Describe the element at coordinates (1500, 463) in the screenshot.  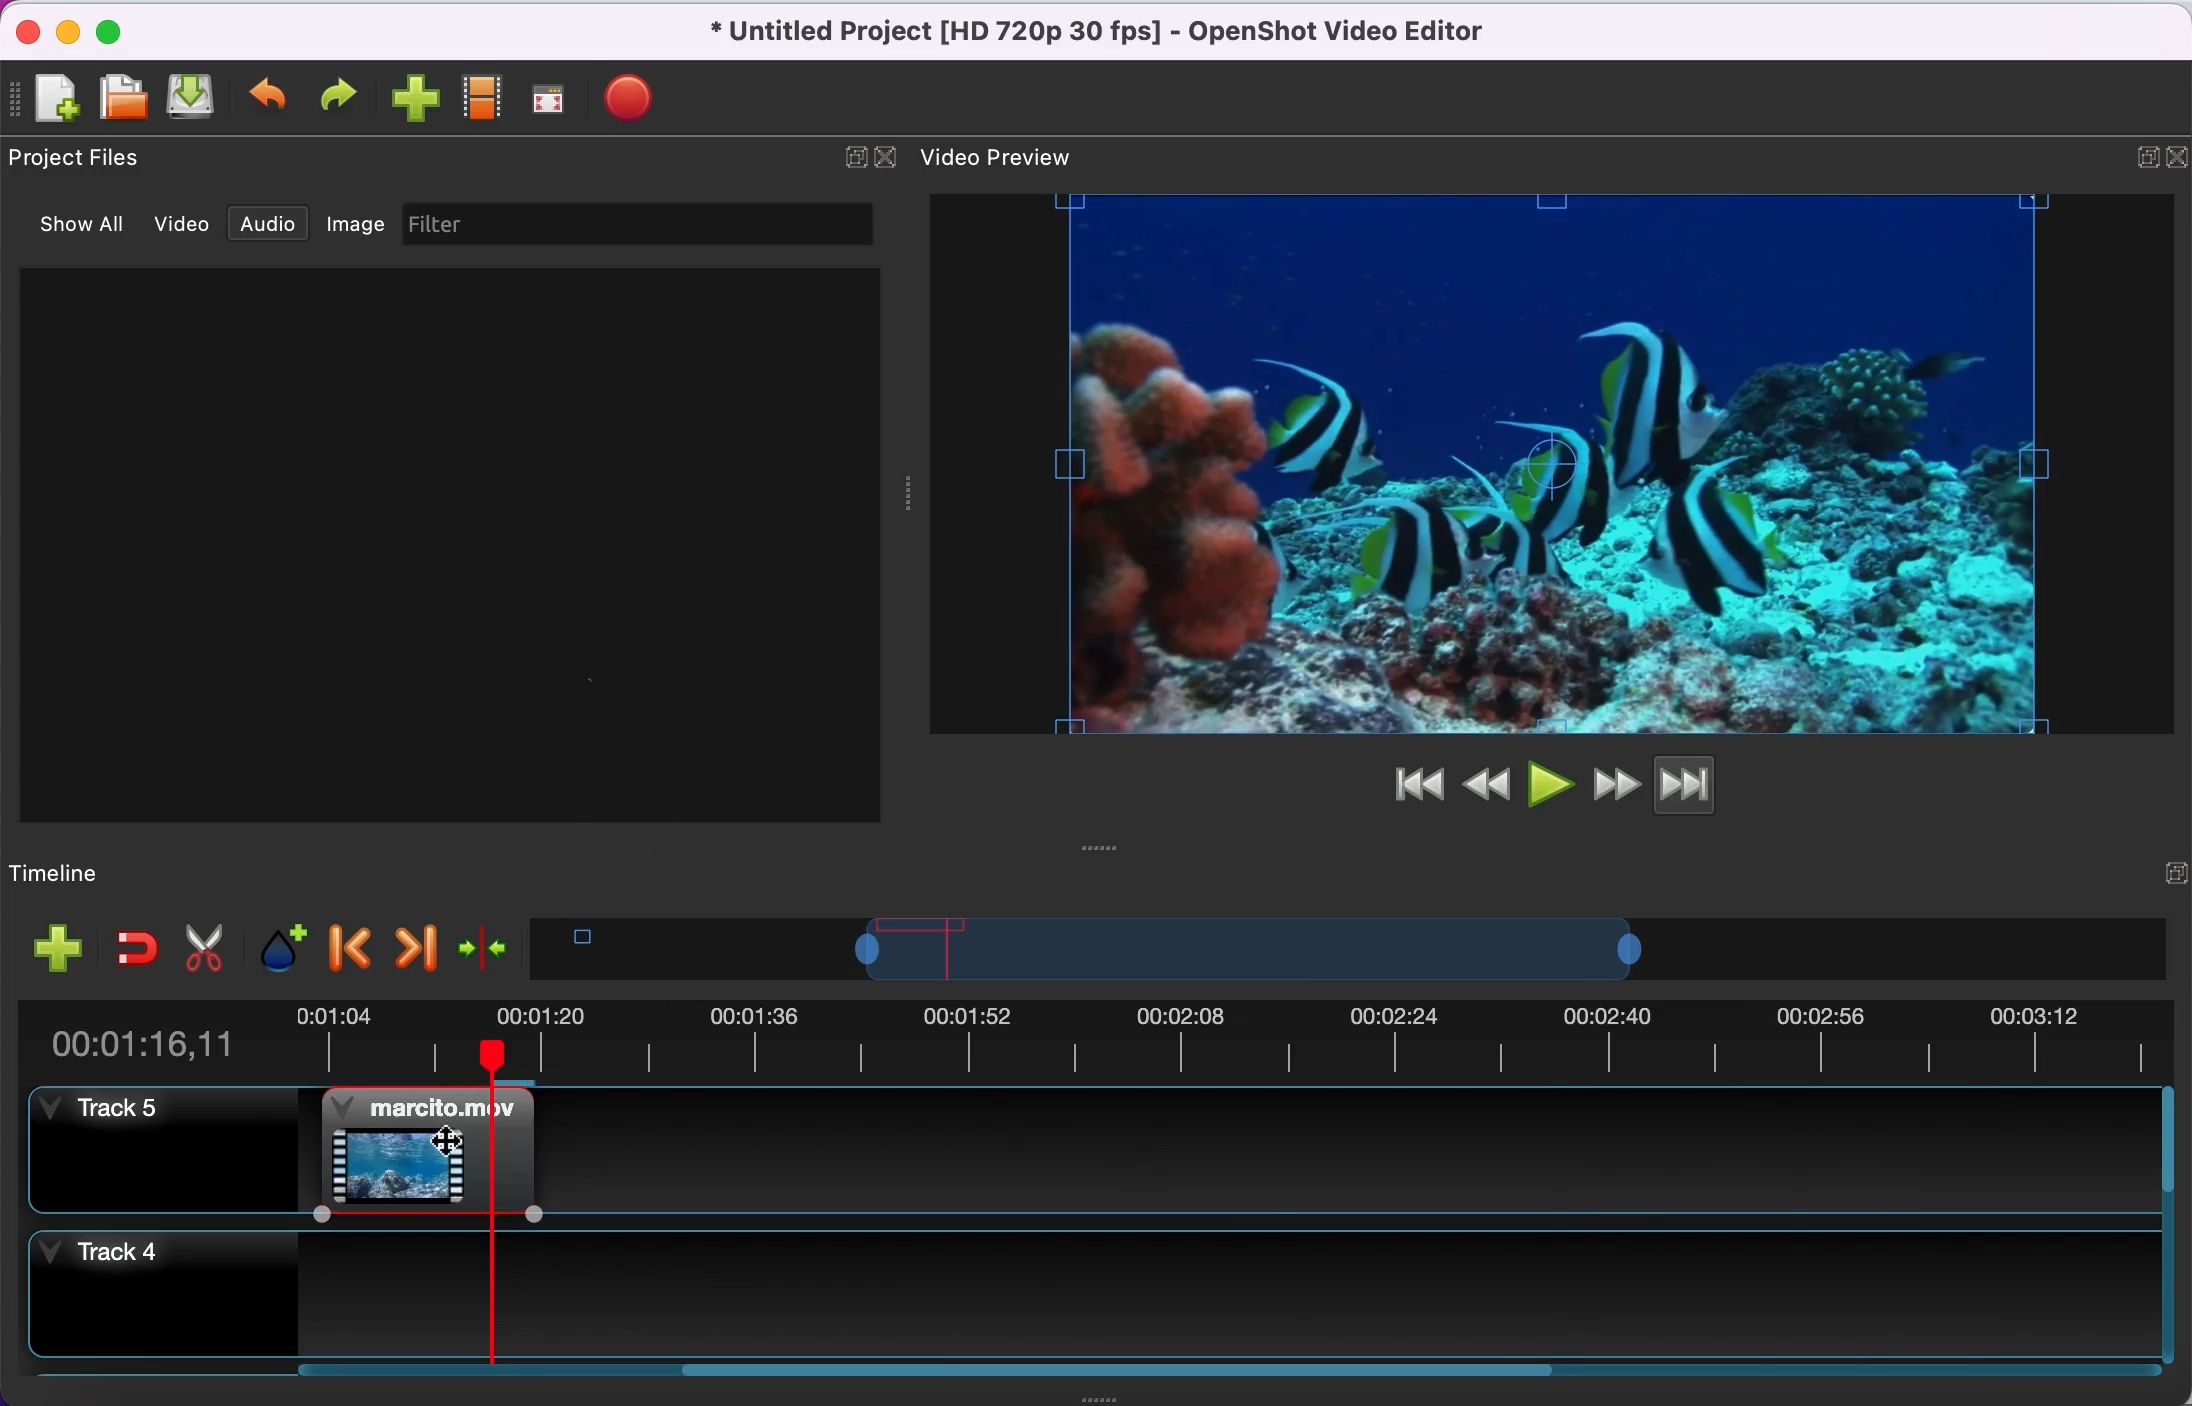
I see `video preview` at that location.